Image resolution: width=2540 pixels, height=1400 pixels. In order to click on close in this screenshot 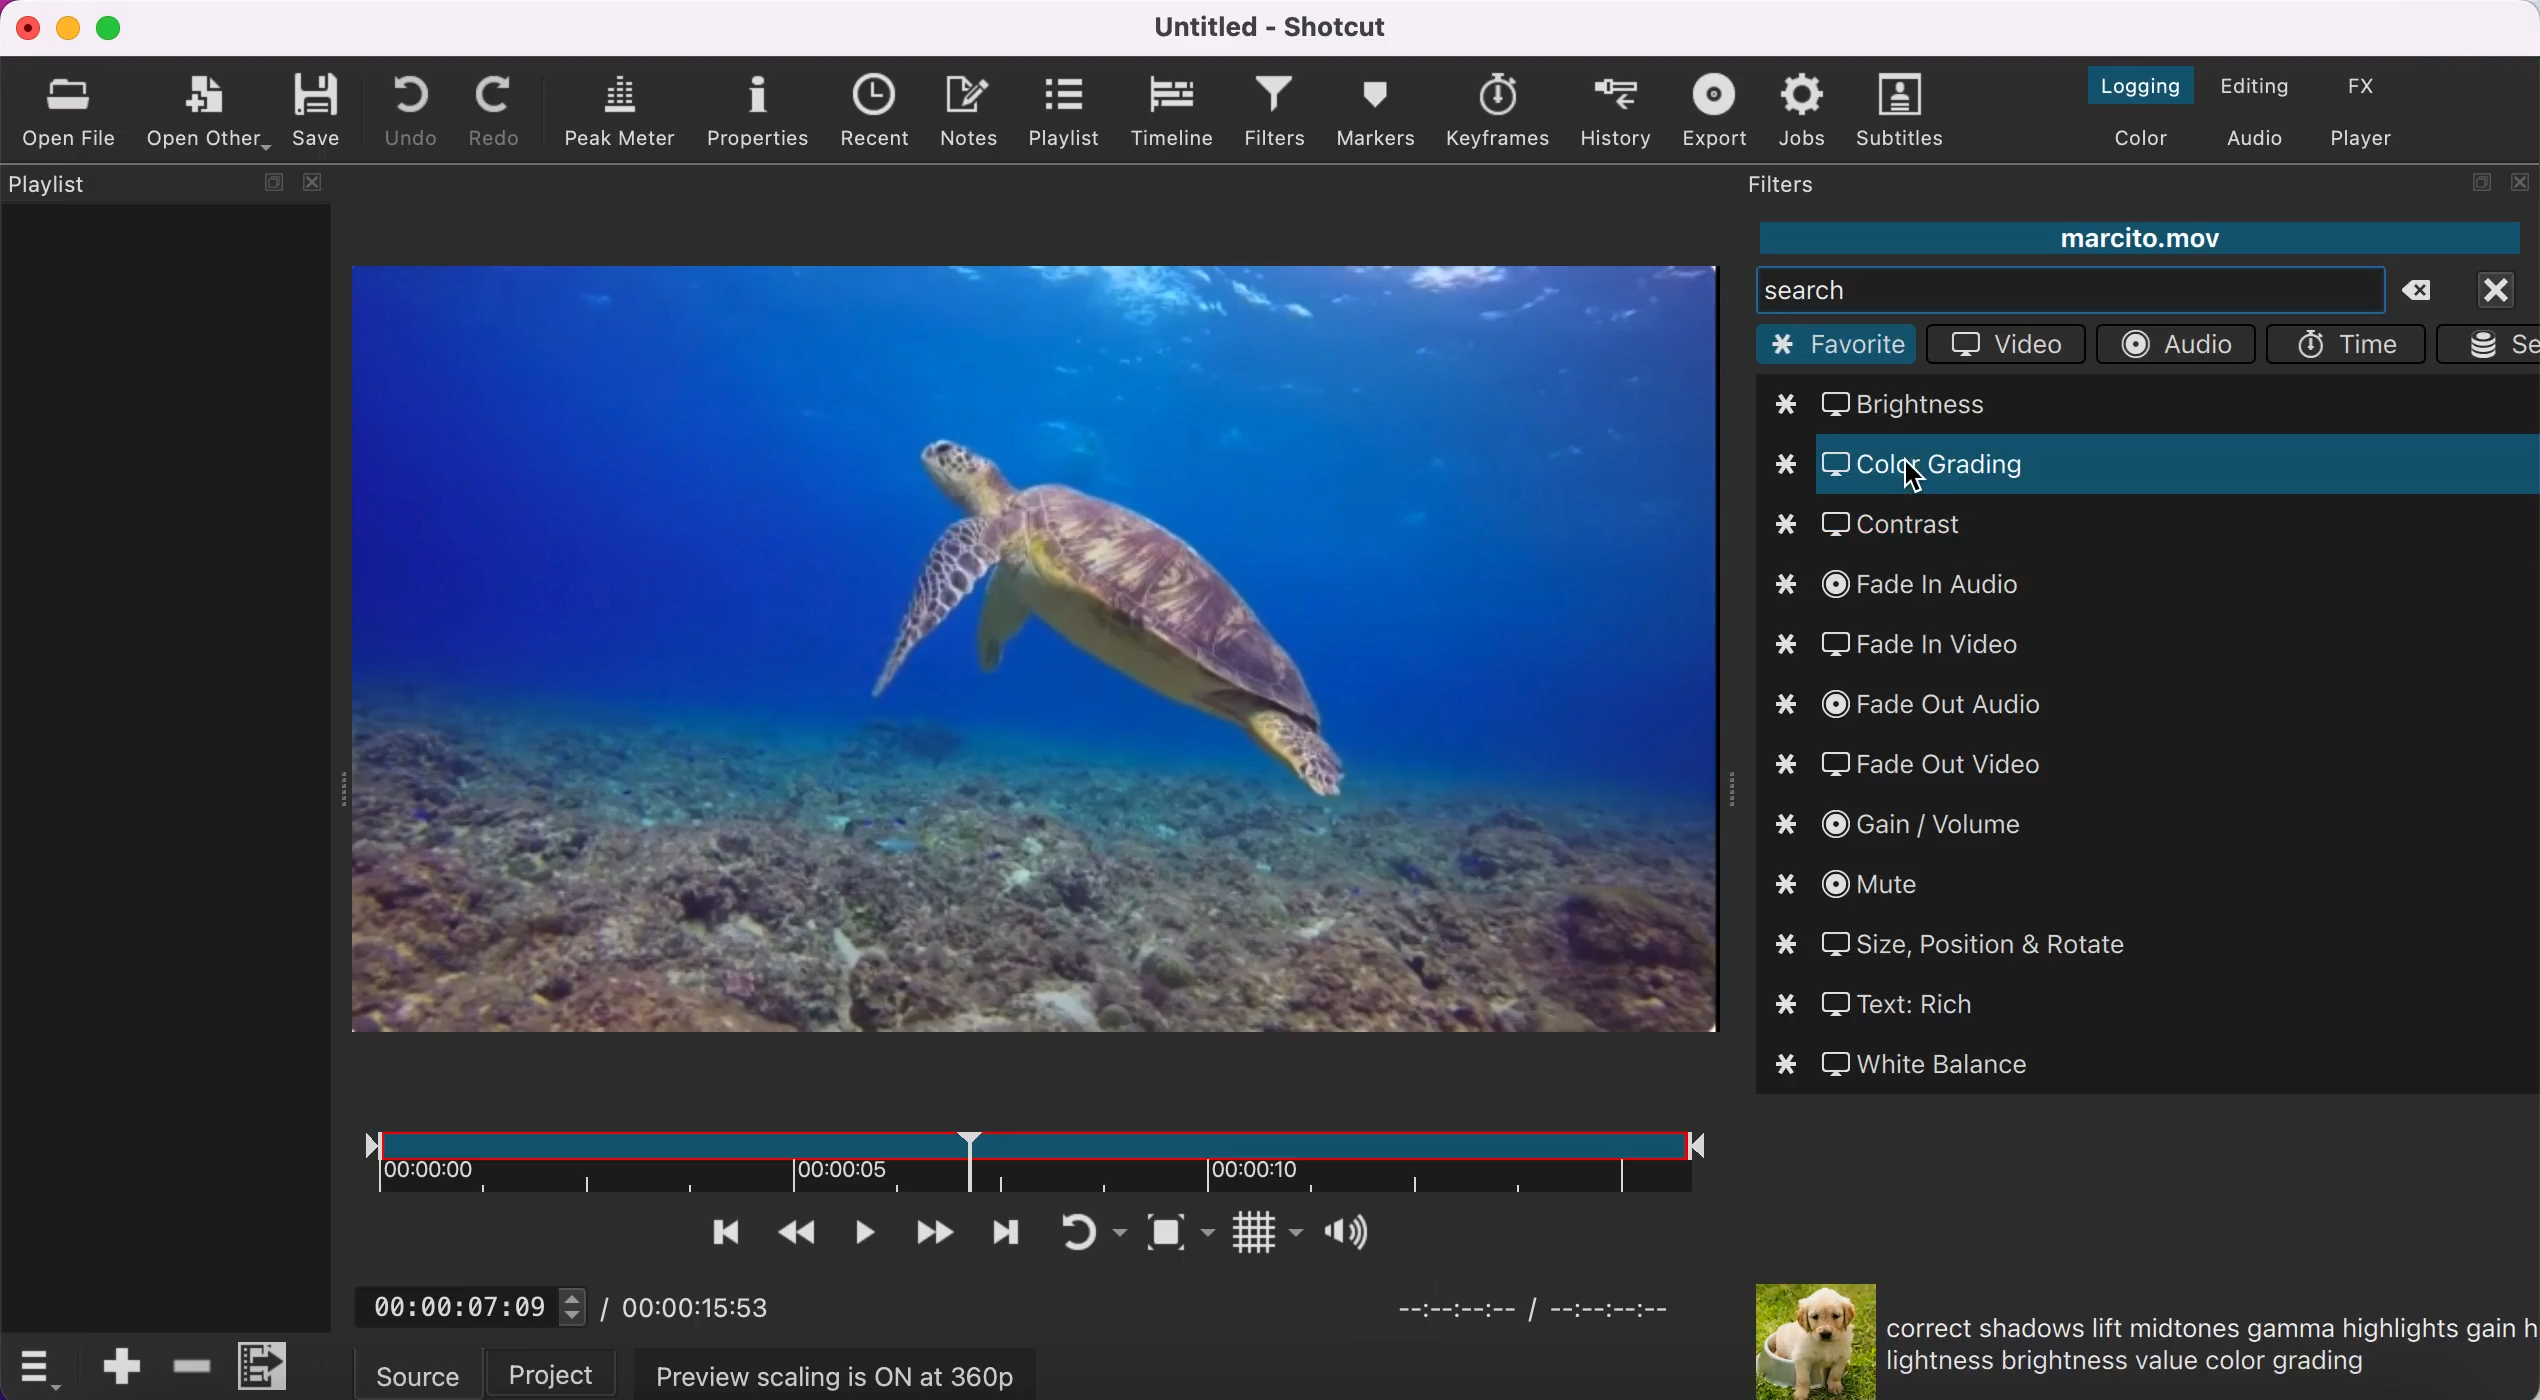, I will do `click(25, 27)`.